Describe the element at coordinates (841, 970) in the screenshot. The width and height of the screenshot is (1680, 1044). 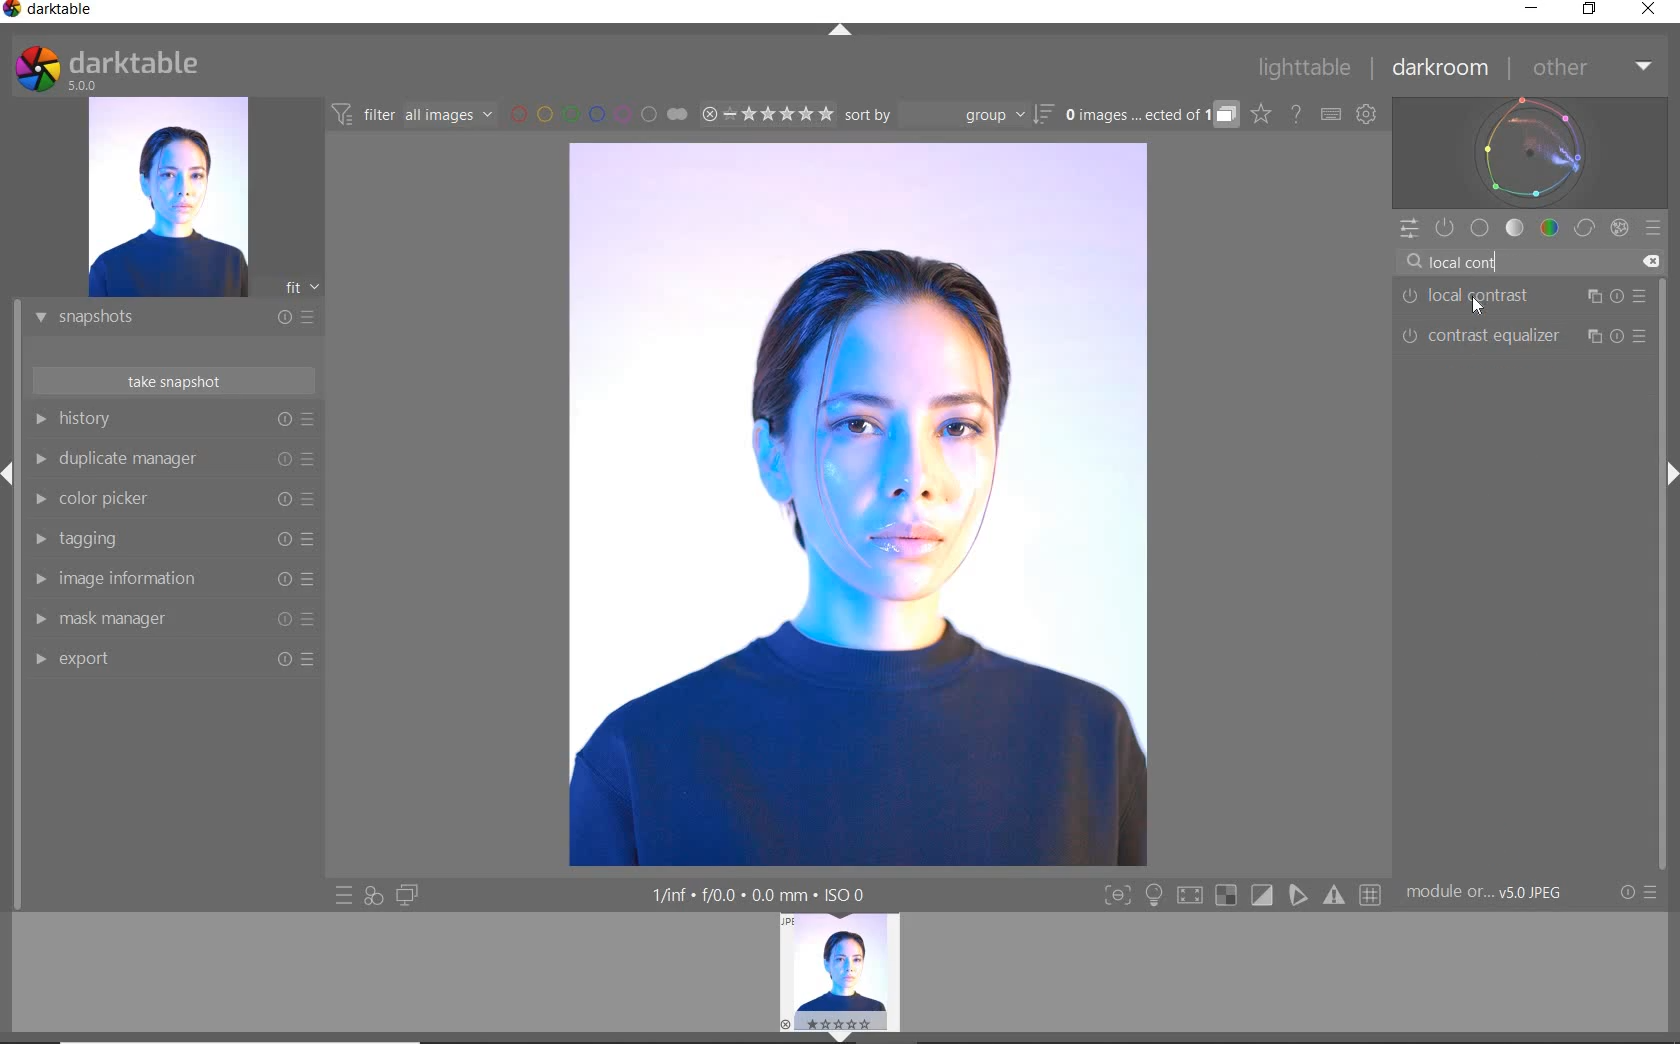
I see `IMAGE PREVIEW` at that location.